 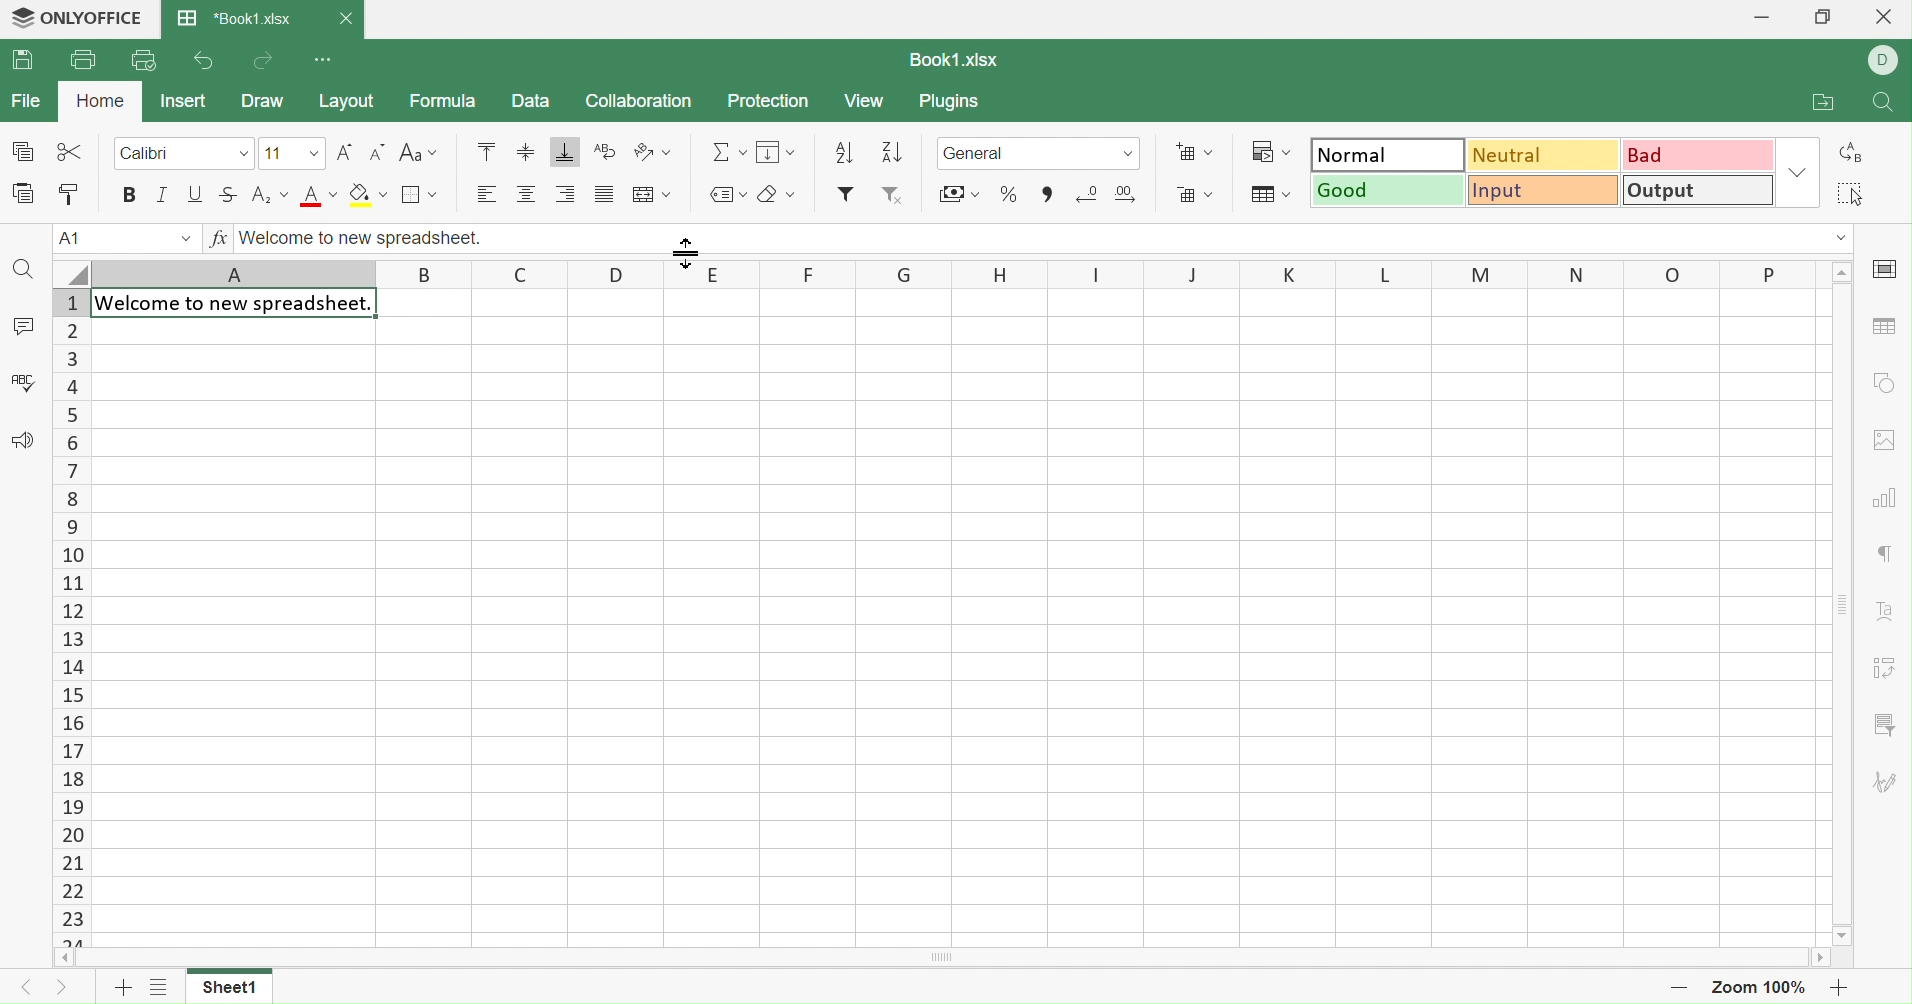 I want to click on Input, so click(x=1546, y=191).